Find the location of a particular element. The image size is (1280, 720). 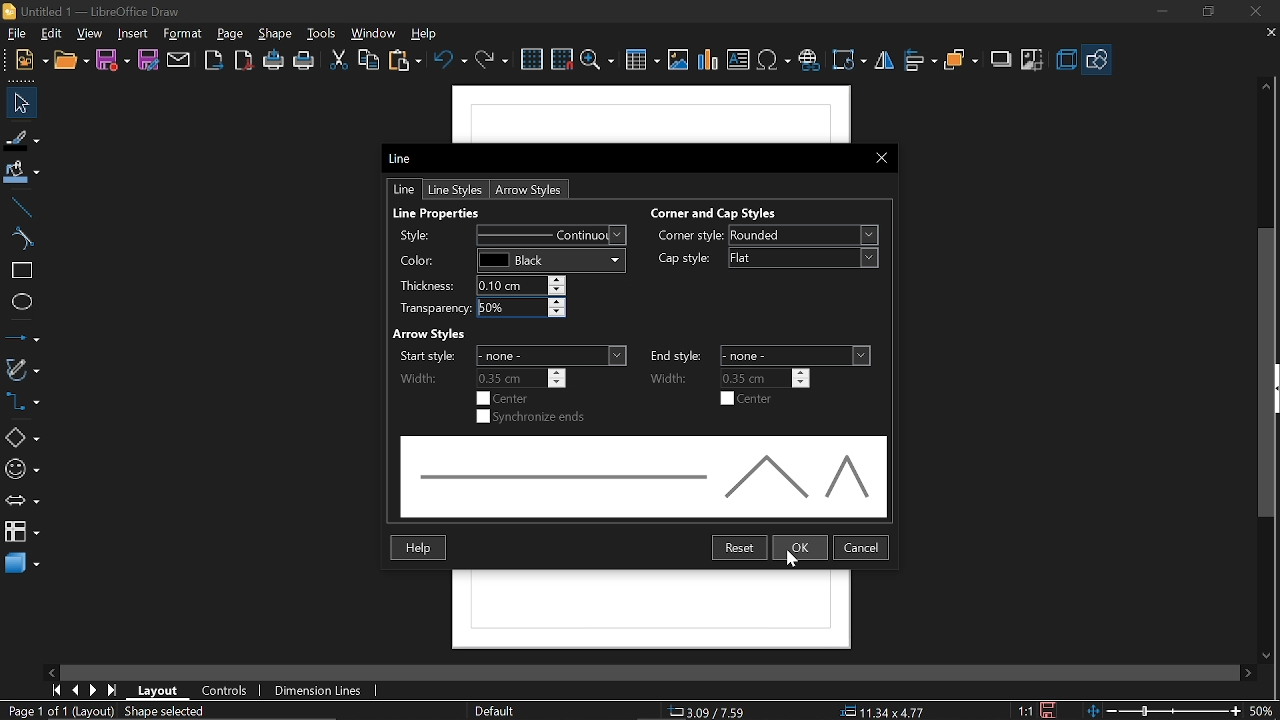

open is located at coordinates (72, 58).